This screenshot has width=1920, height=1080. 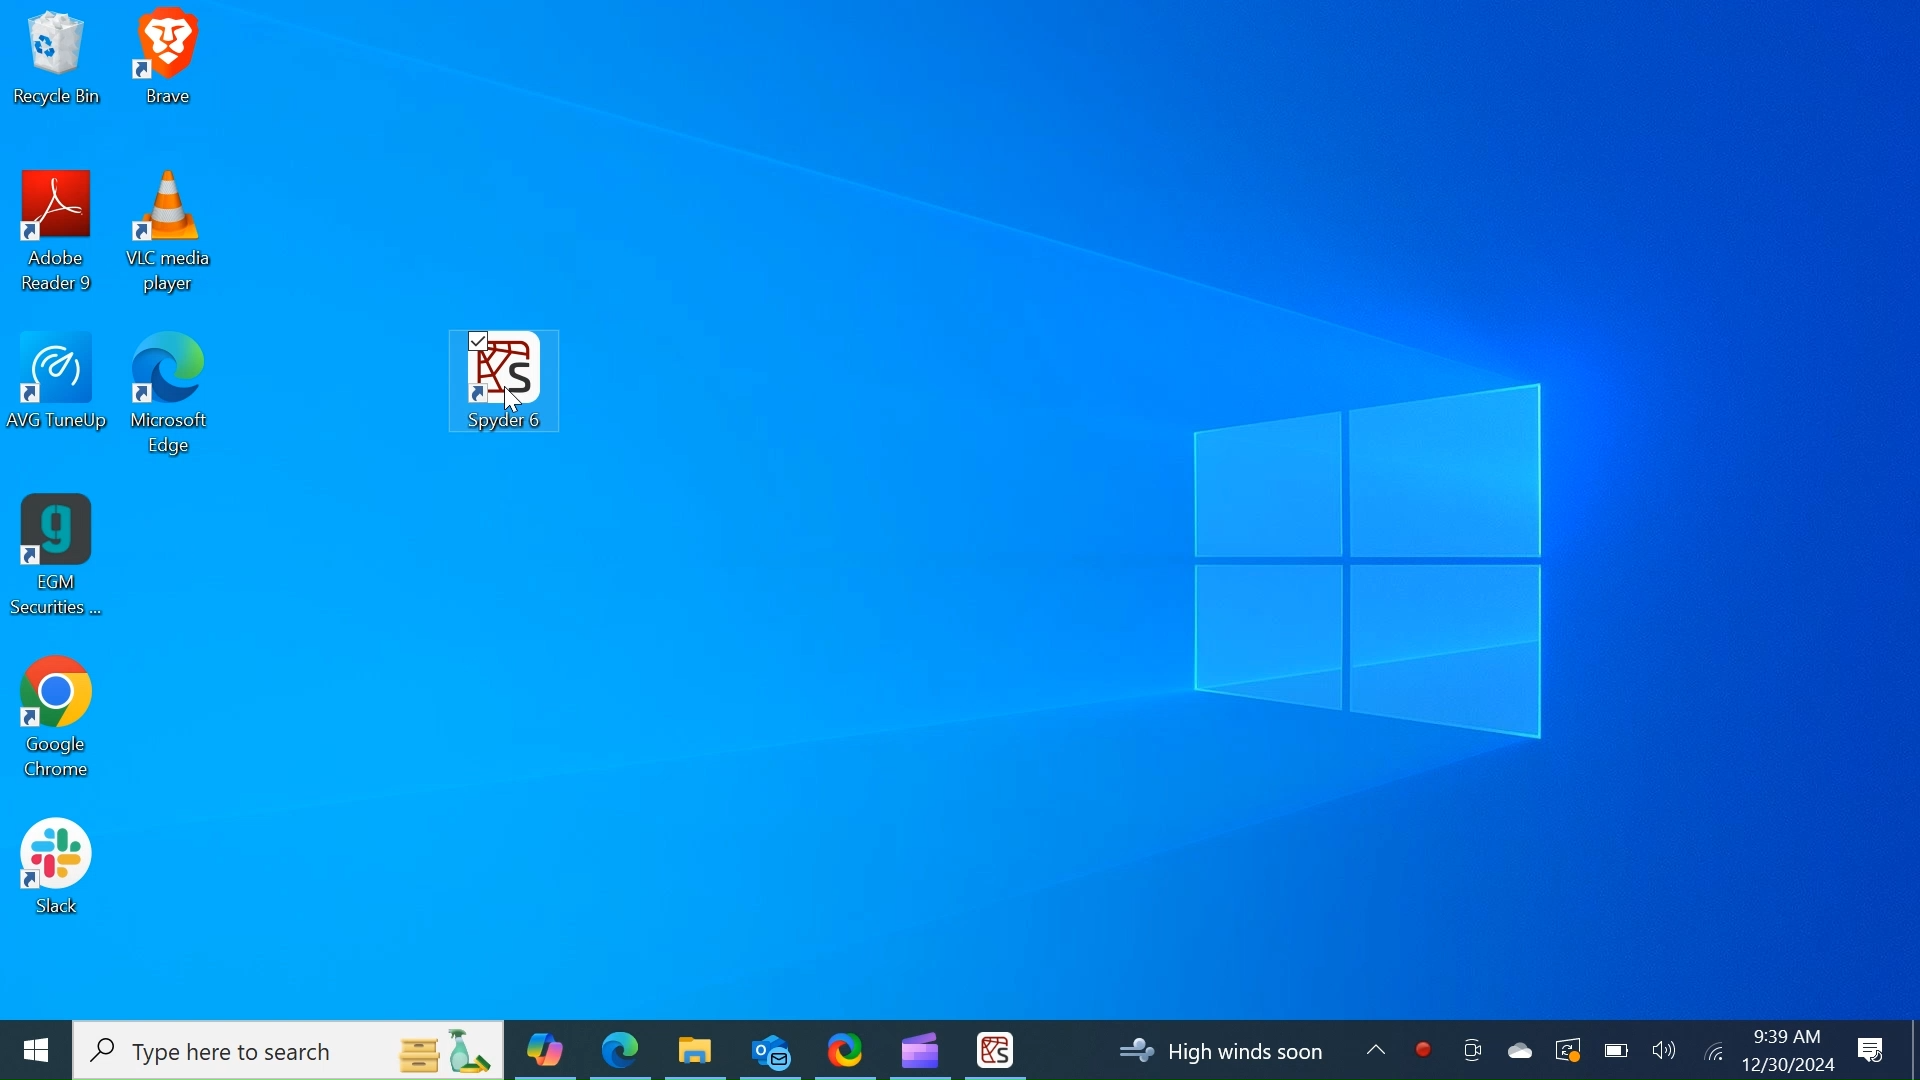 I want to click on Spyder Desktop Icon, so click(x=995, y=1050).